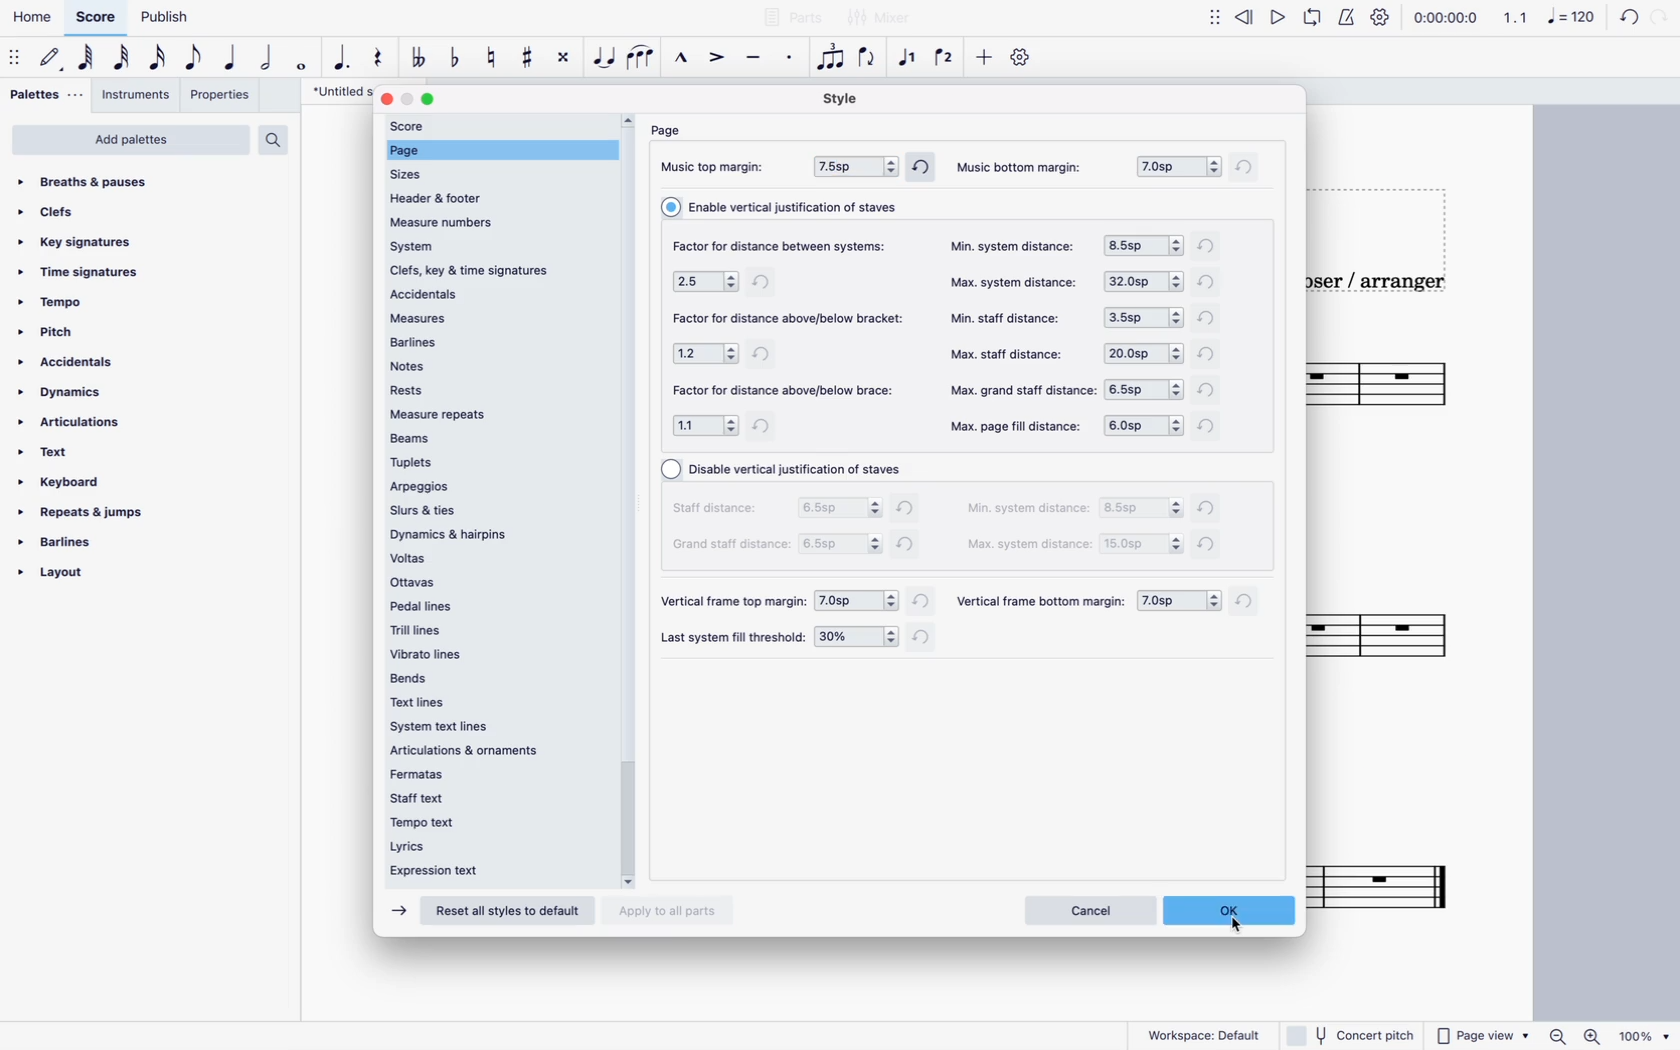 This screenshot has height=1050, width=1680. Describe the element at coordinates (765, 281) in the screenshot. I see `refresh` at that location.